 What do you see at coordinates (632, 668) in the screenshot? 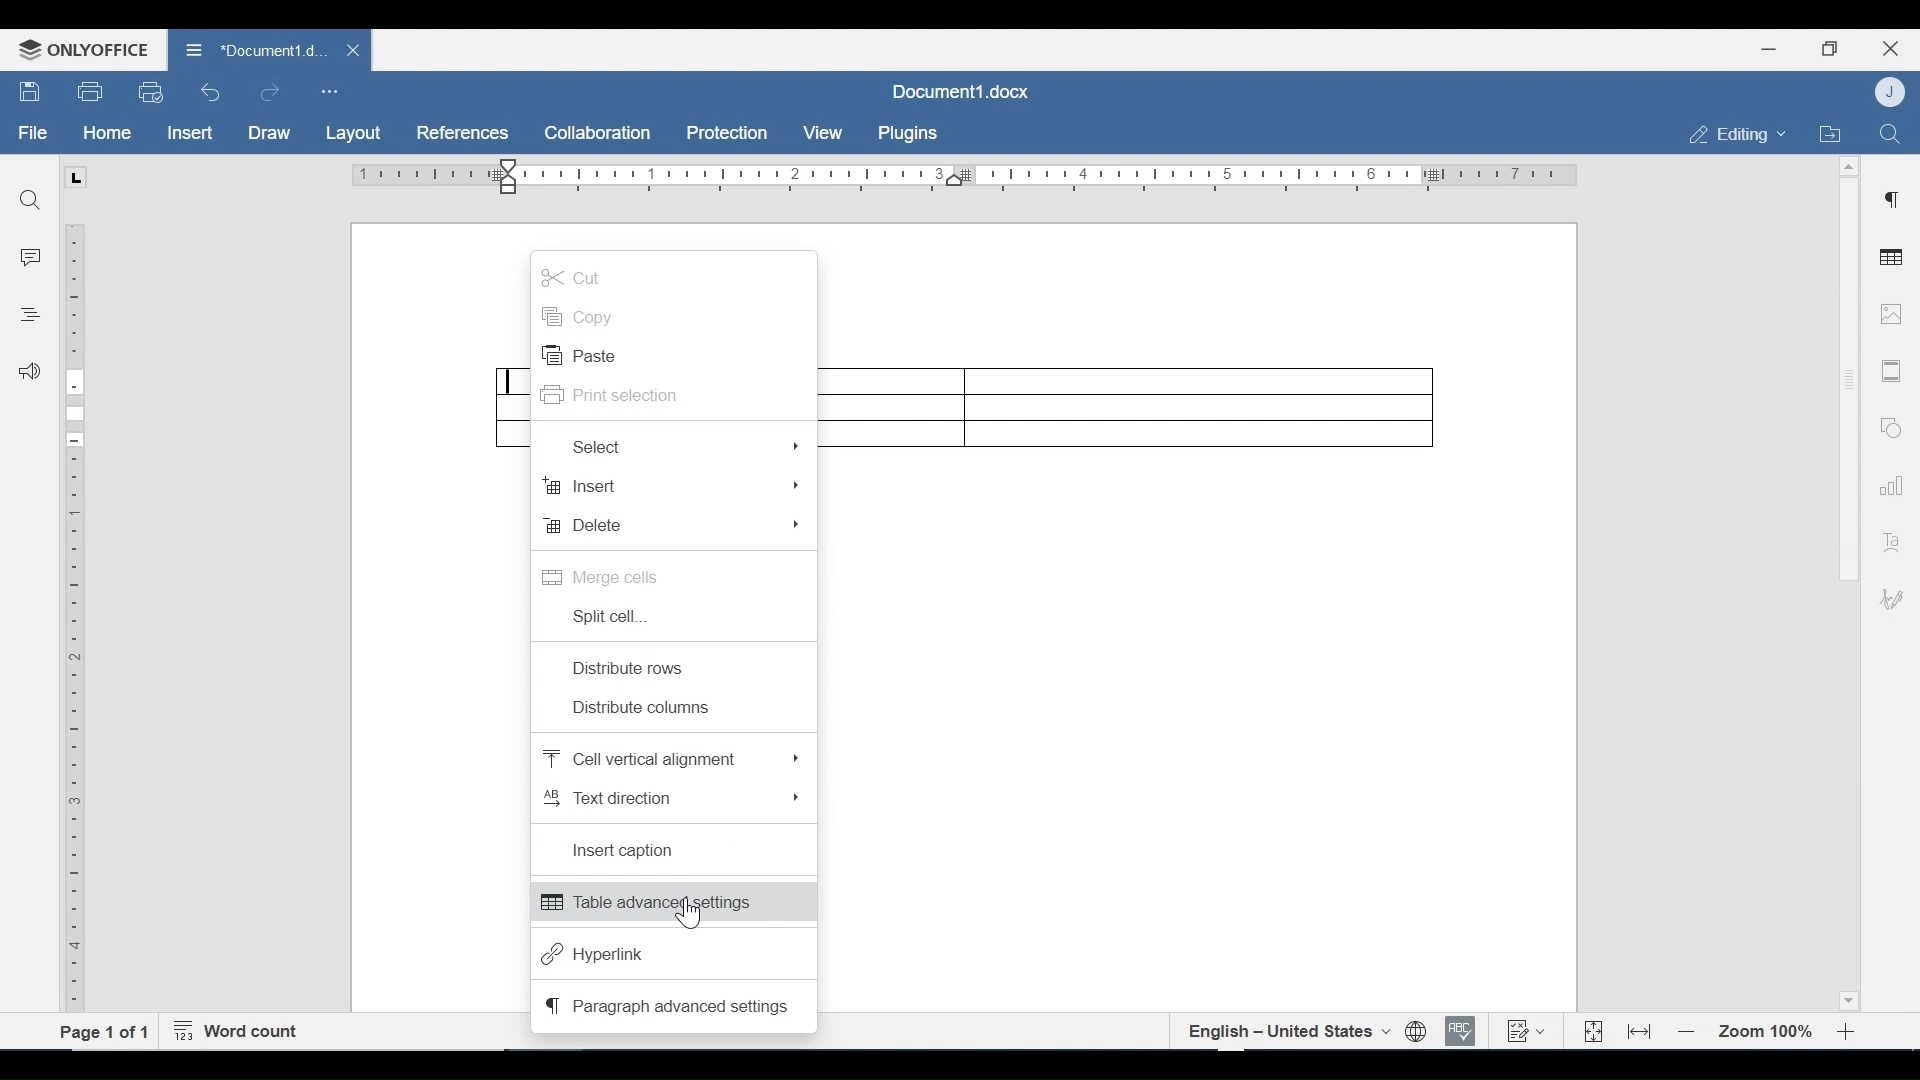
I see `Distribute rows` at bounding box center [632, 668].